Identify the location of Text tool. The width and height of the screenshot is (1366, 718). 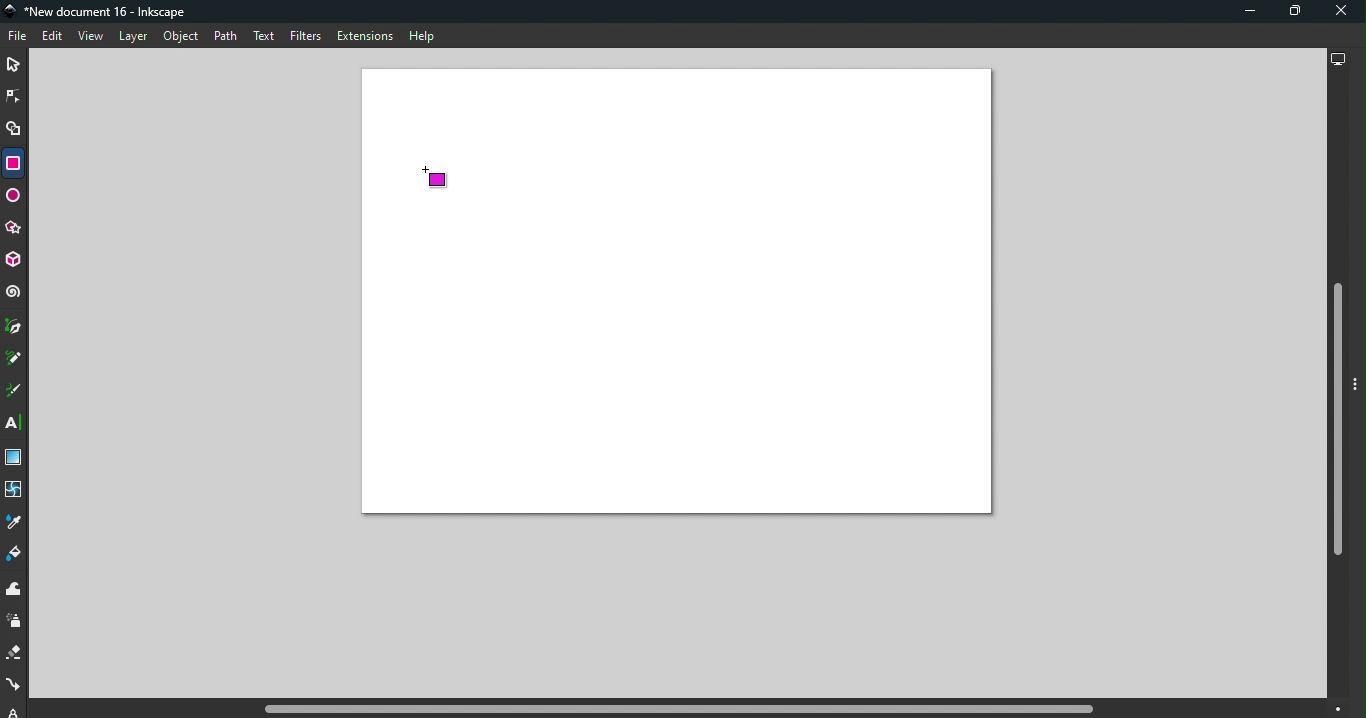
(16, 423).